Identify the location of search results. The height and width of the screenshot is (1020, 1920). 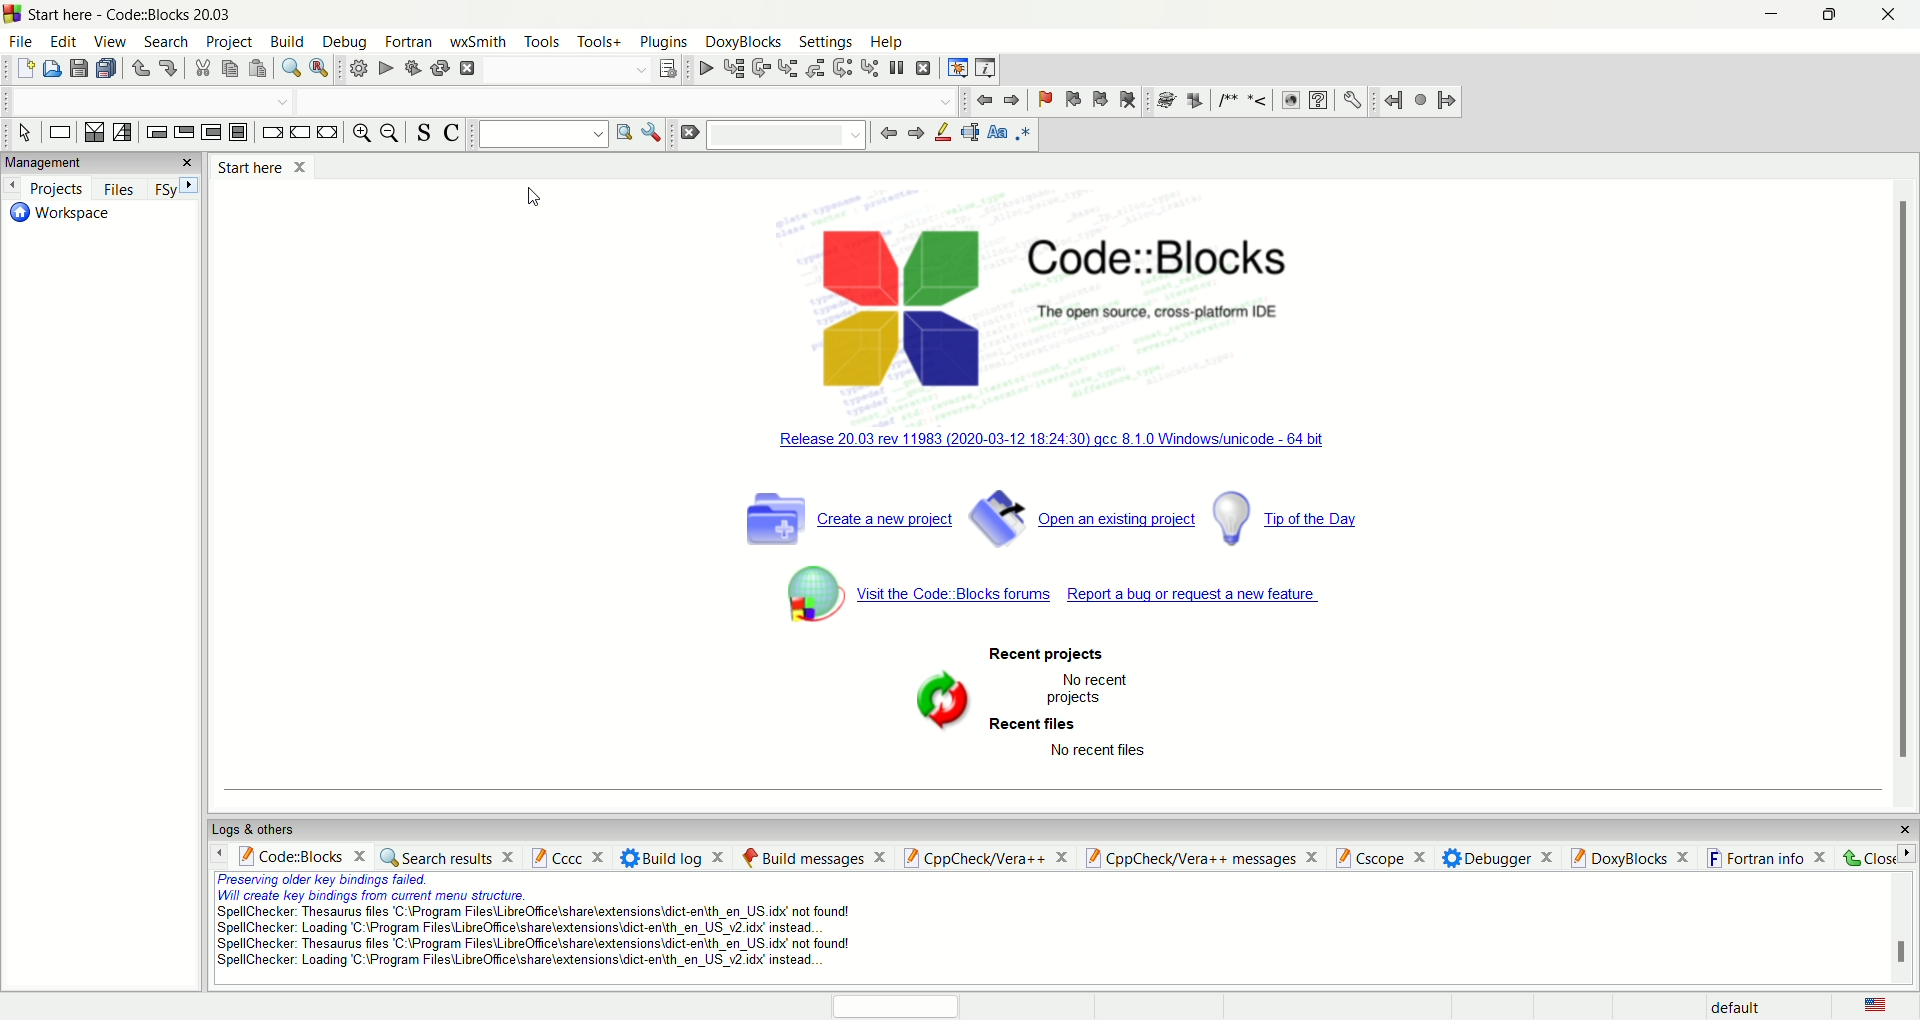
(447, 859).